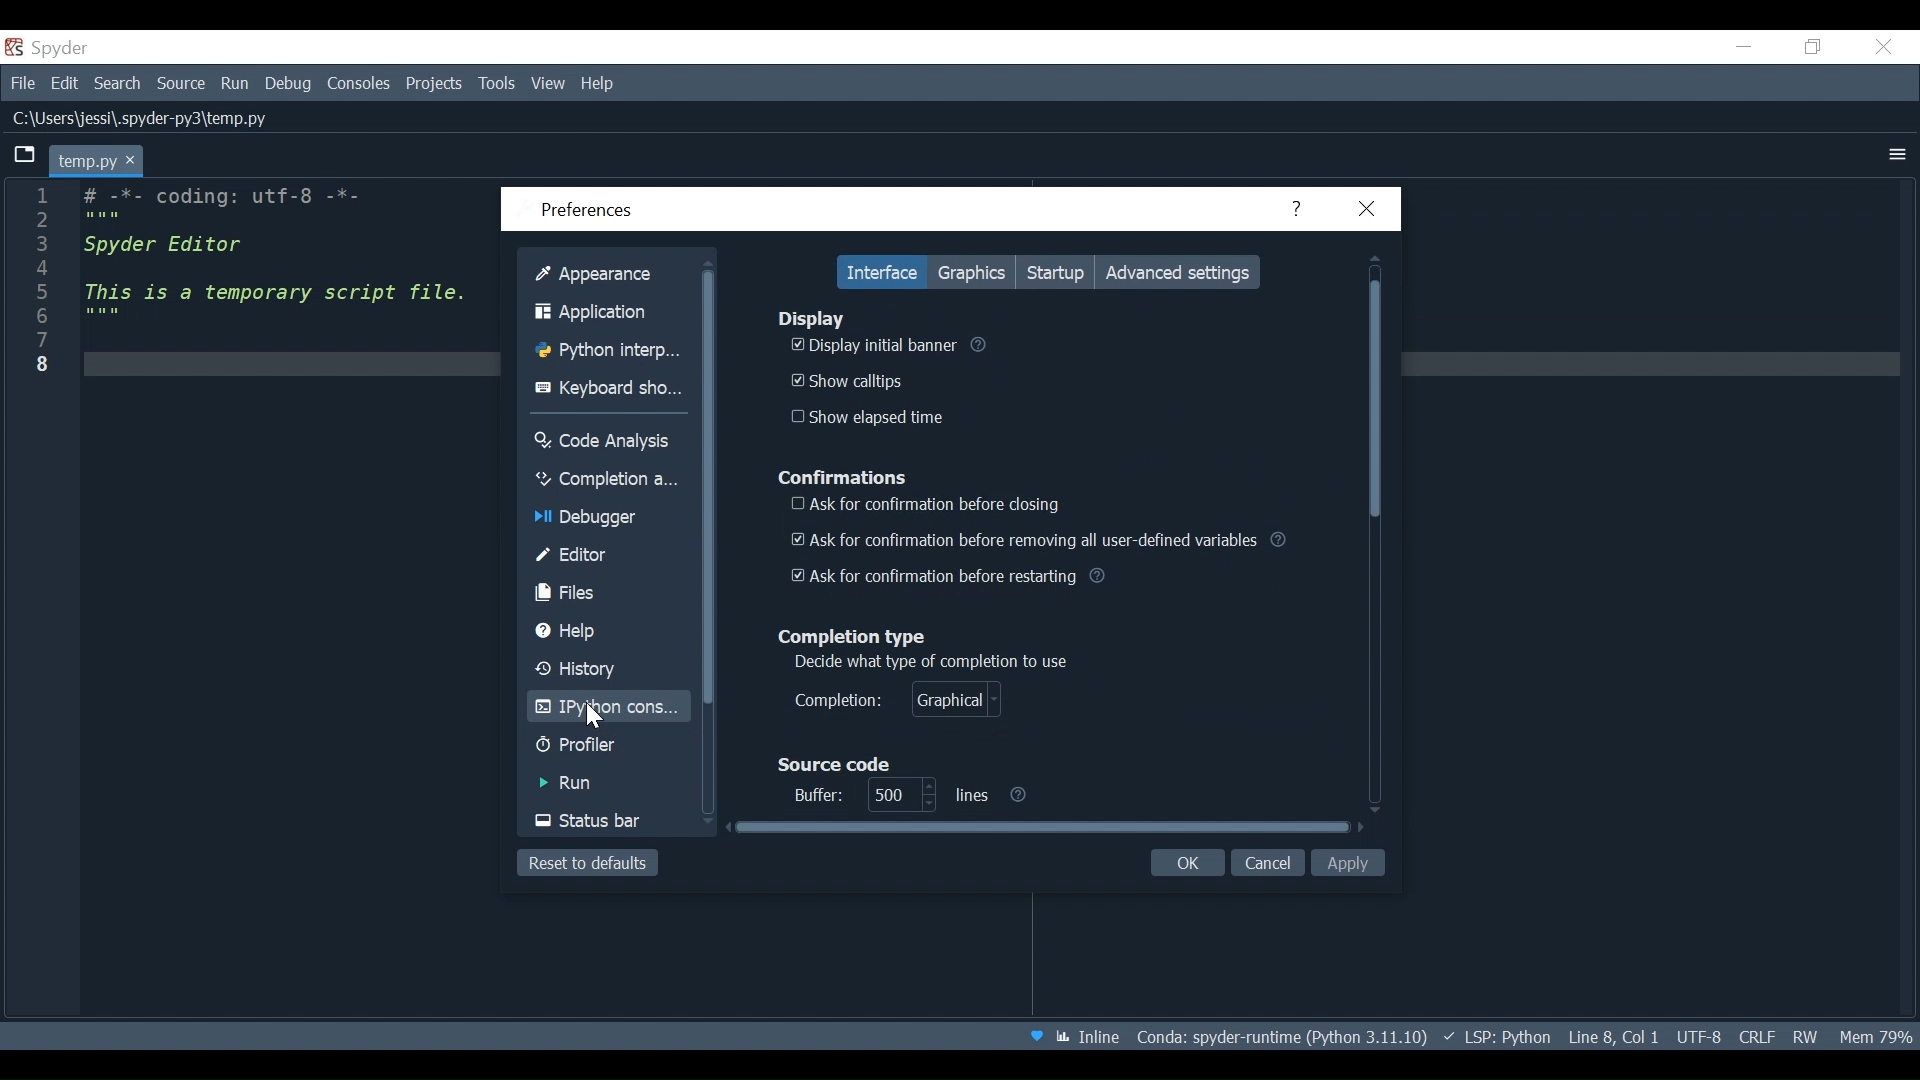 The height and width of the screenshot is (1080, 1920). I want to click on Interface, so click(881, 272).